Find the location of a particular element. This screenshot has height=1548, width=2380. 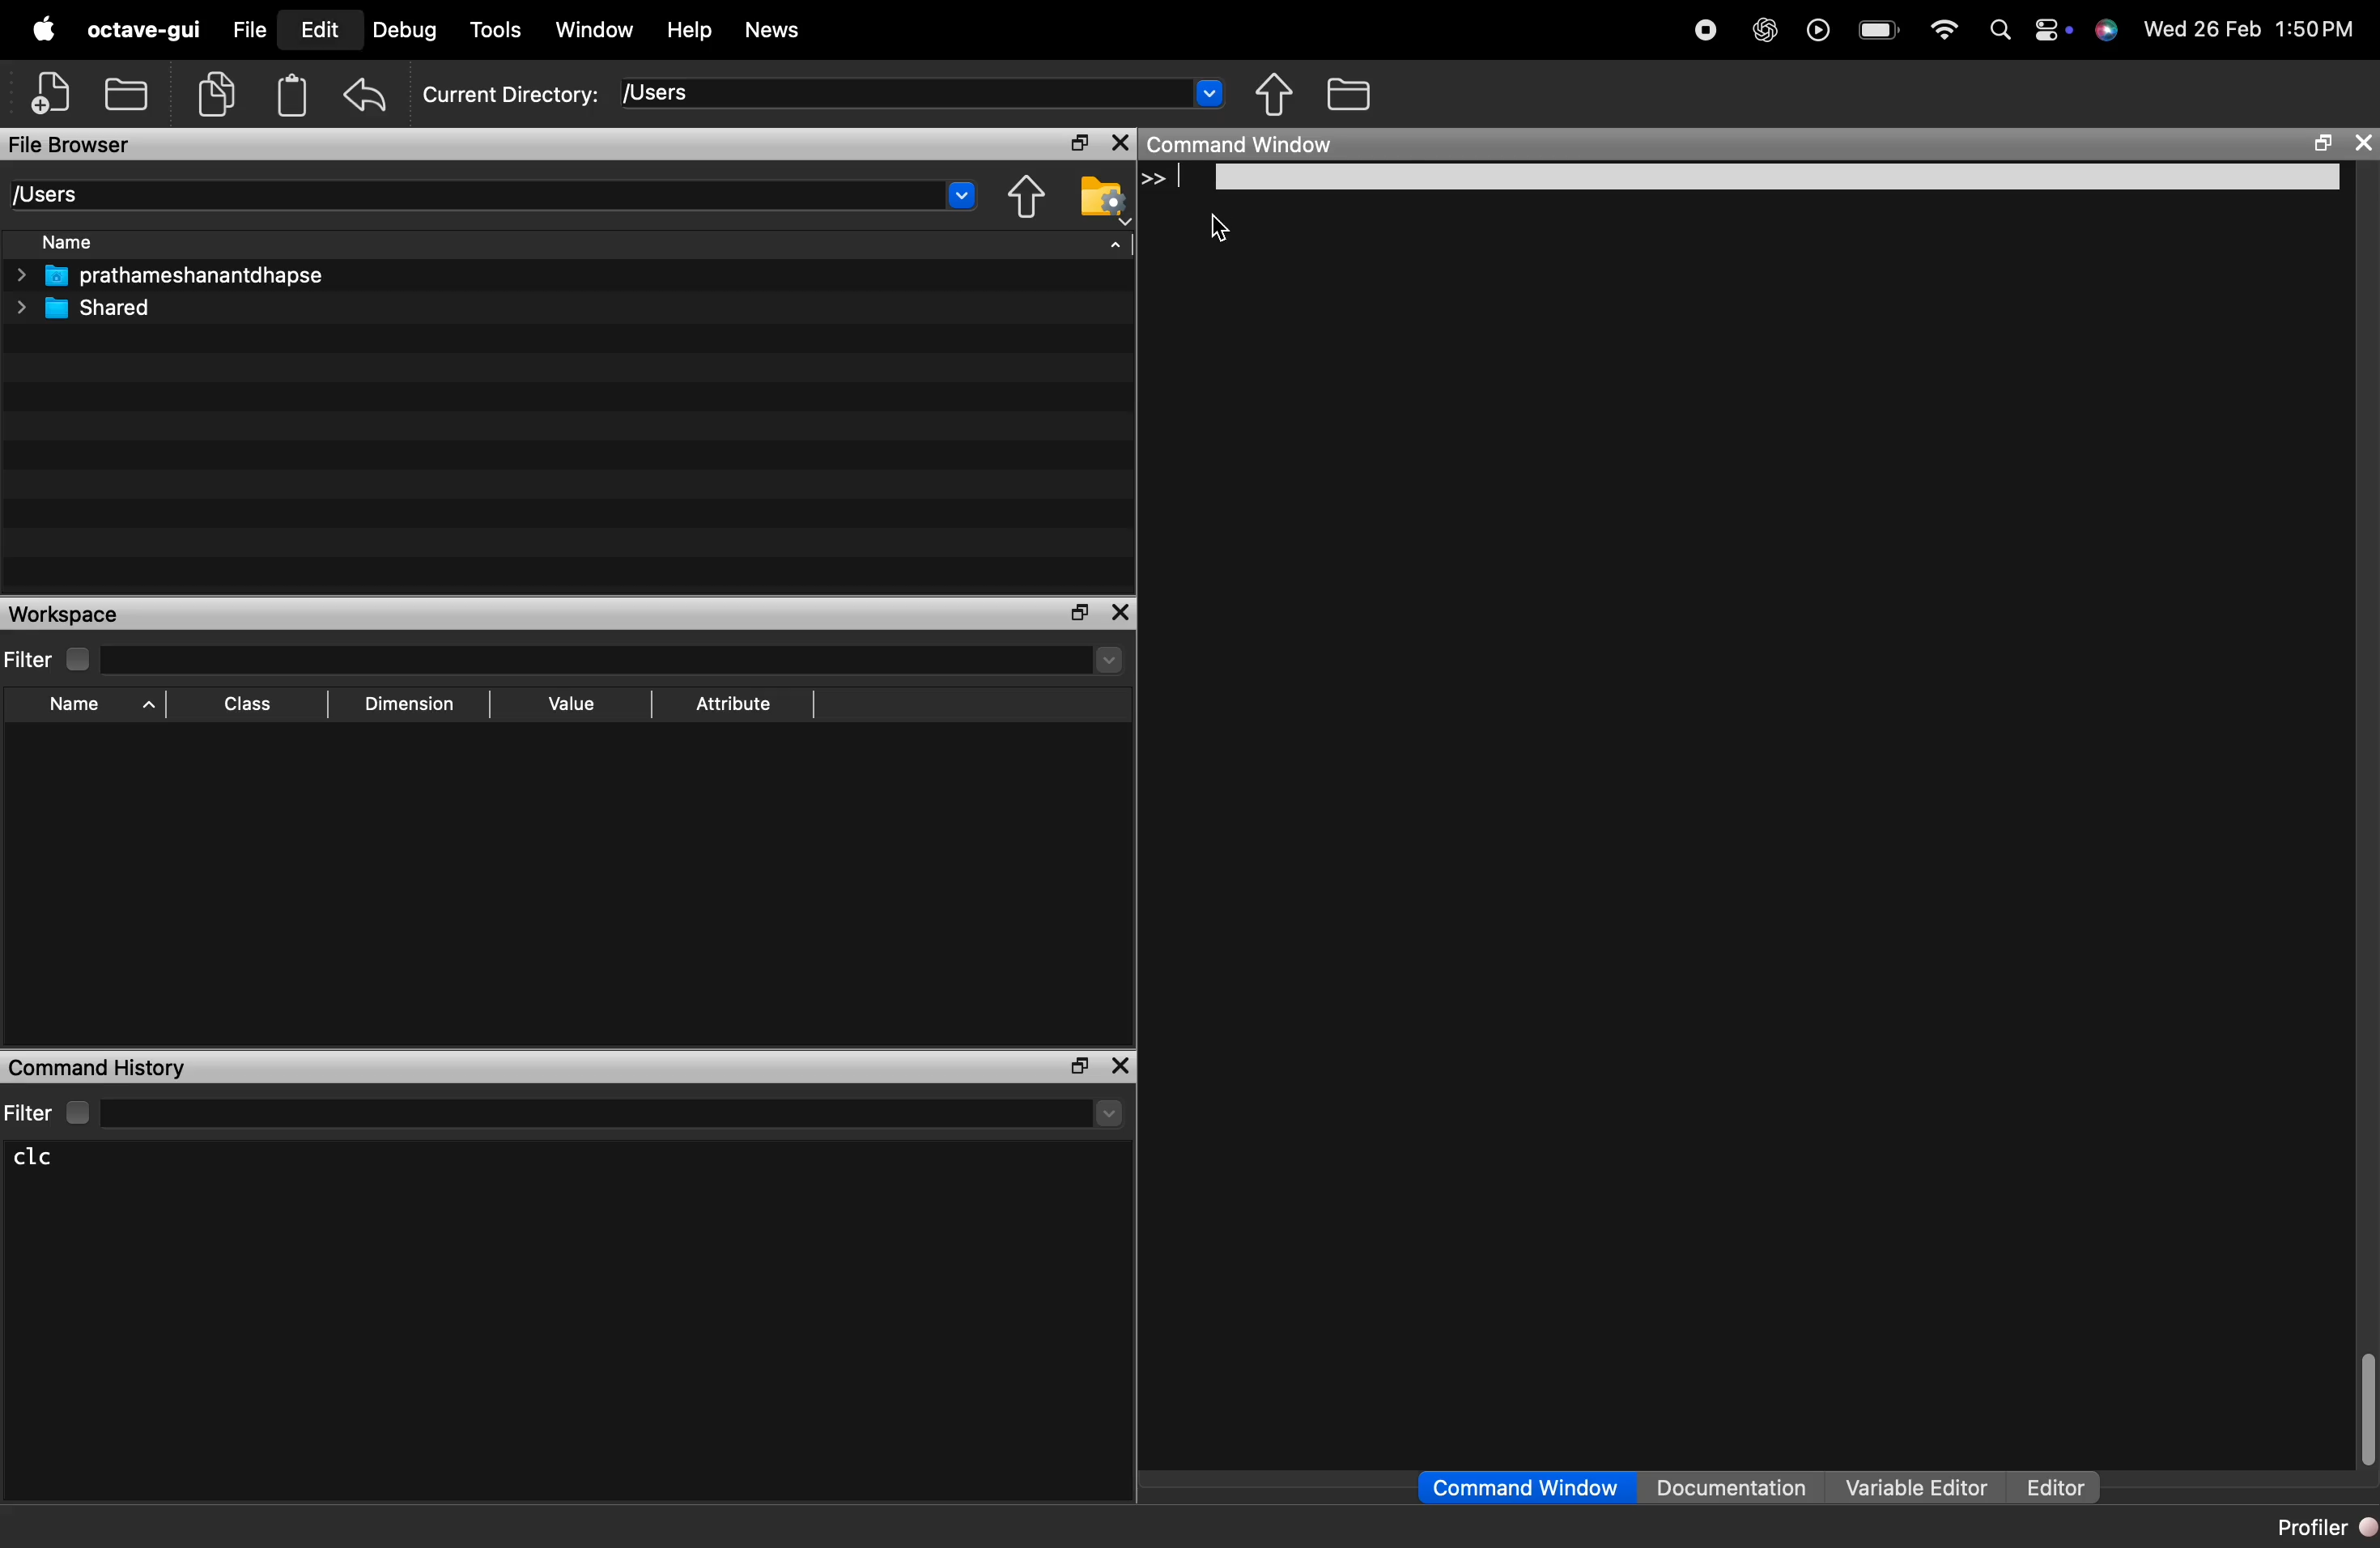

Wed 26 Feb is located at coordinates (2200, 30).